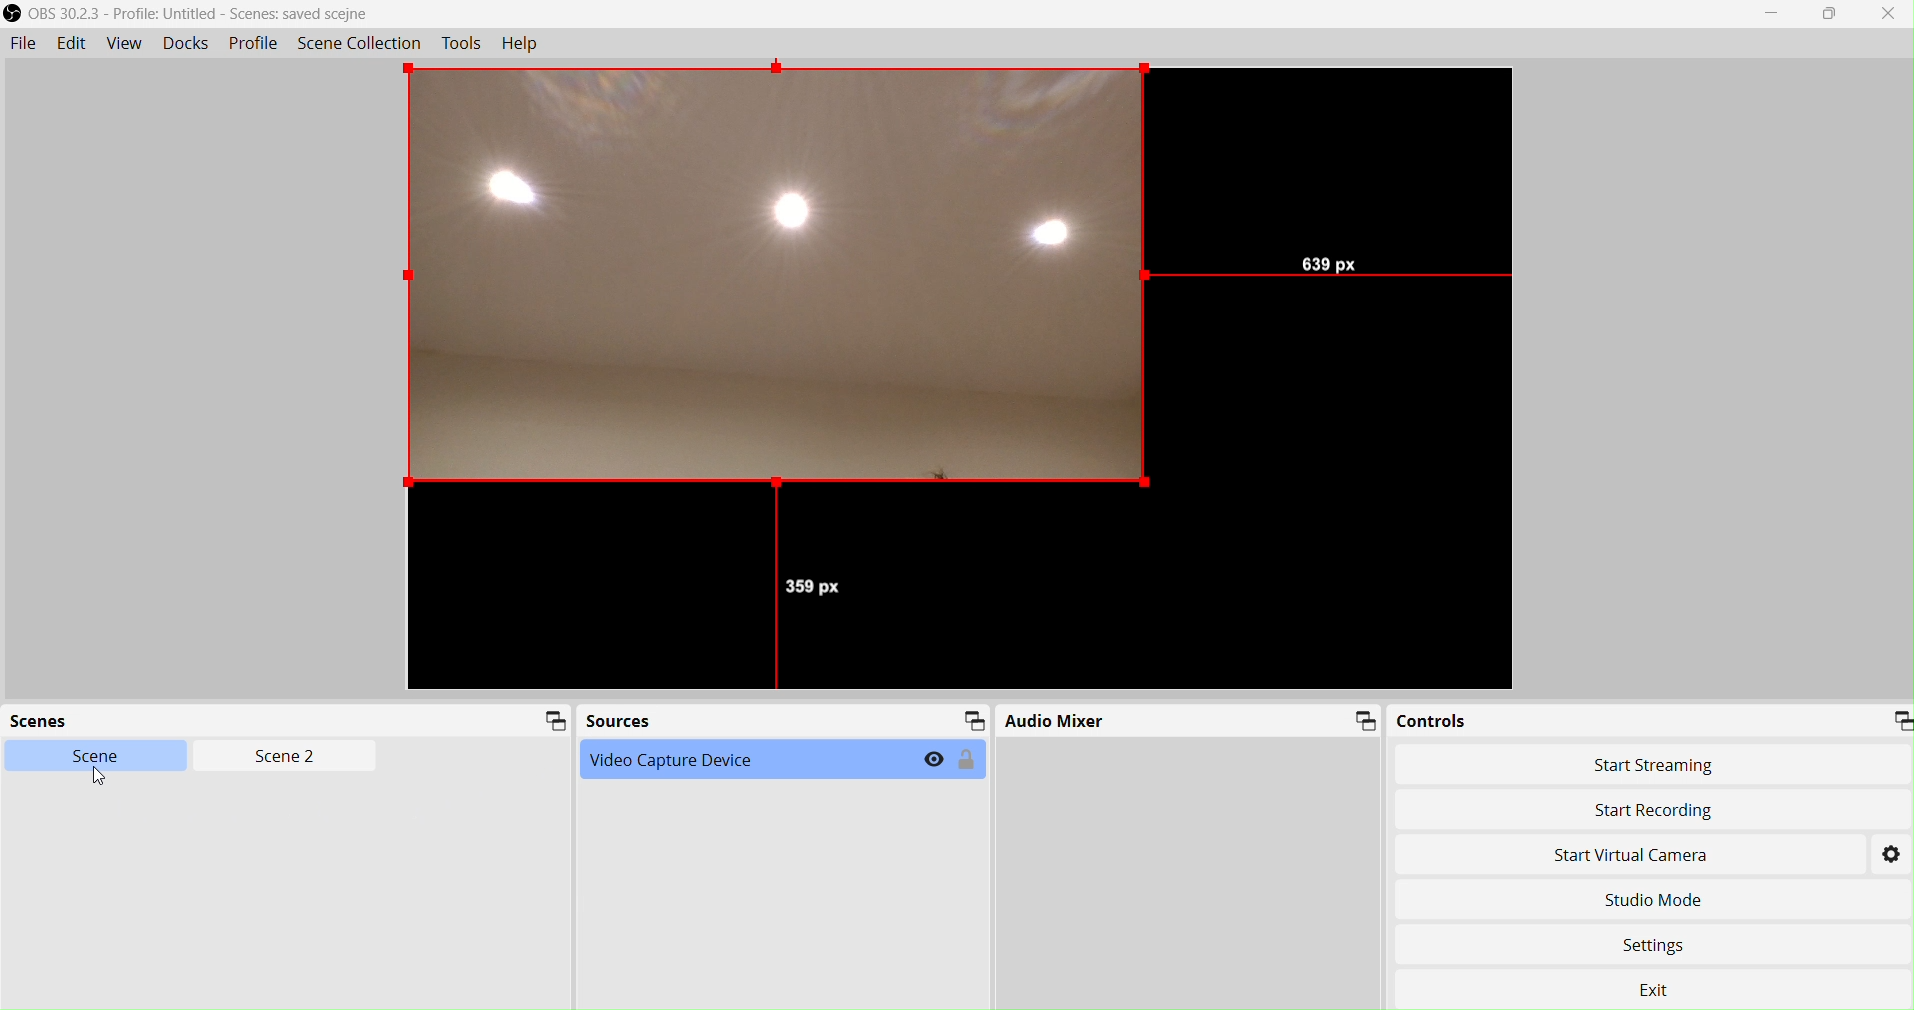 The image size is (1914, 1010). What do you see at coordinates (1654, 896) in the screenshot?
I see `Studio Move` at bounding box center [1654, 896].